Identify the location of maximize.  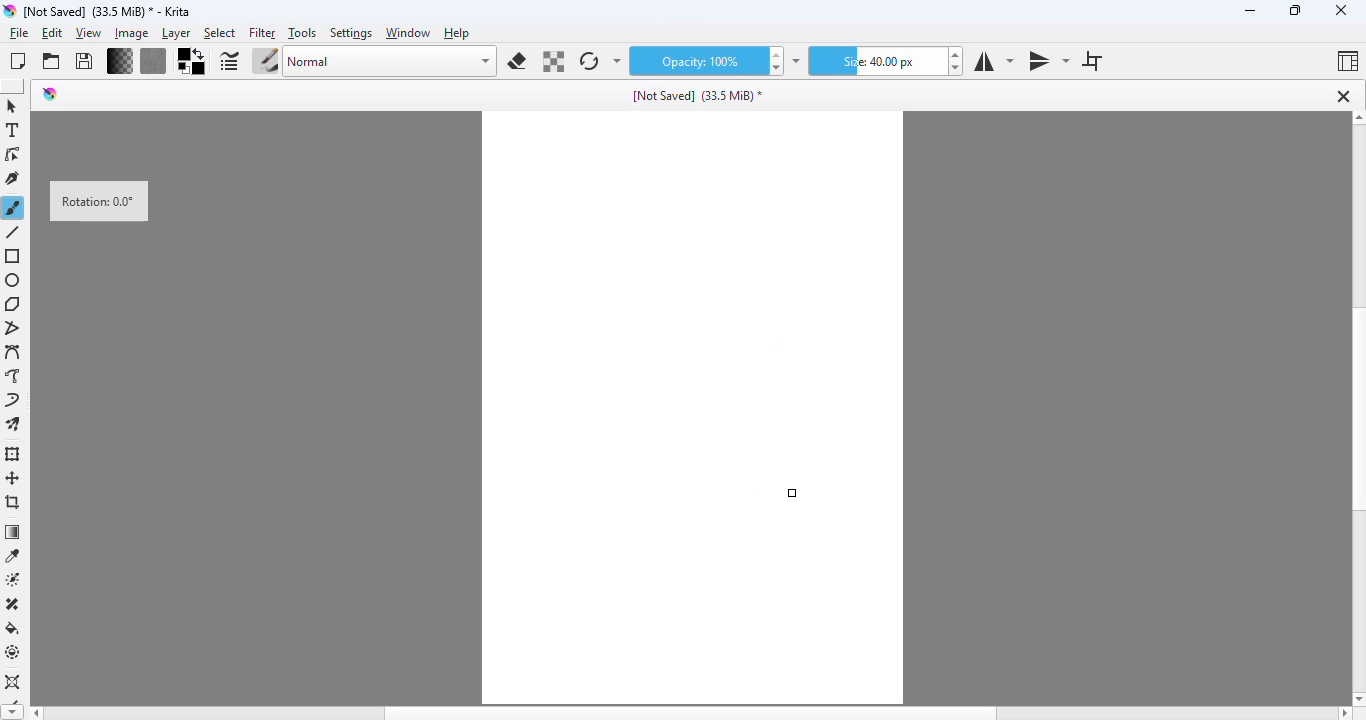
(1296, 10).